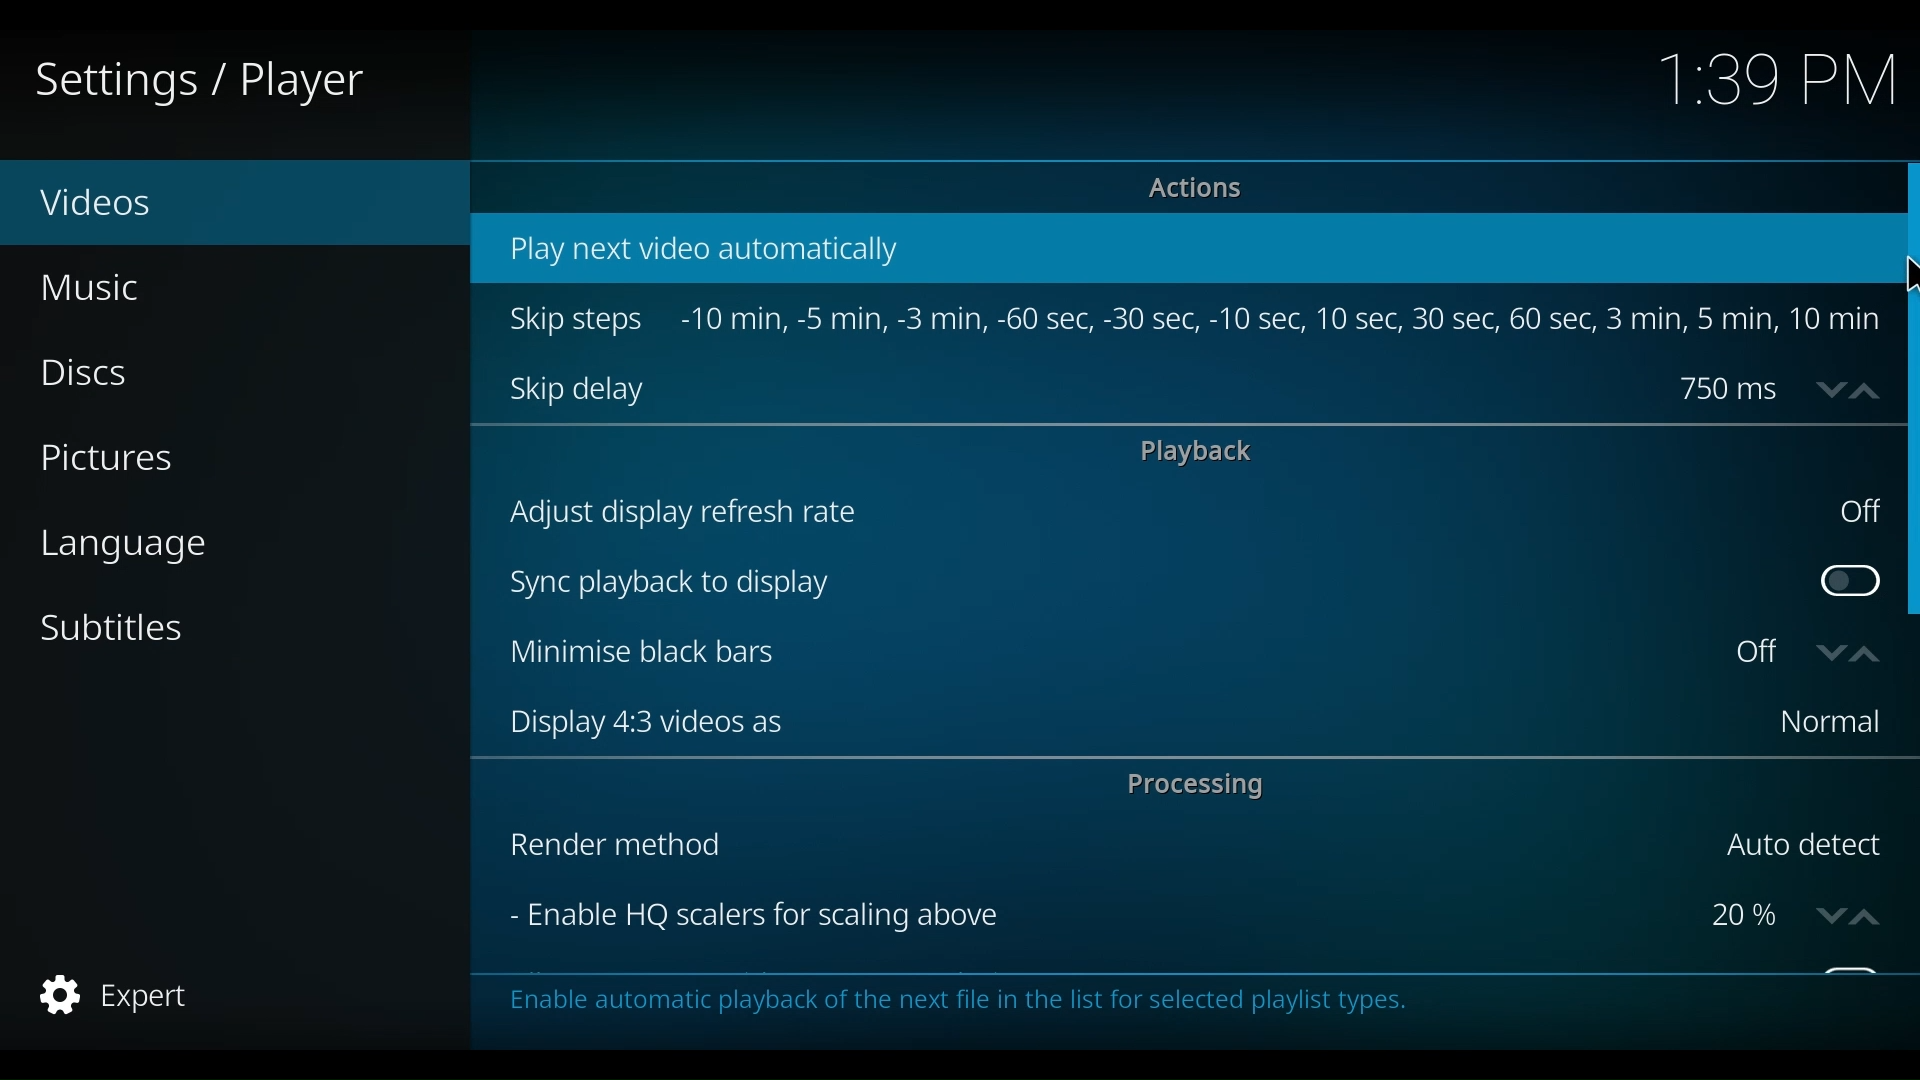 The width and height of the screenshot is (1920, 1080). I want to click on Adjust display refresh rate, so click(1154, 517).